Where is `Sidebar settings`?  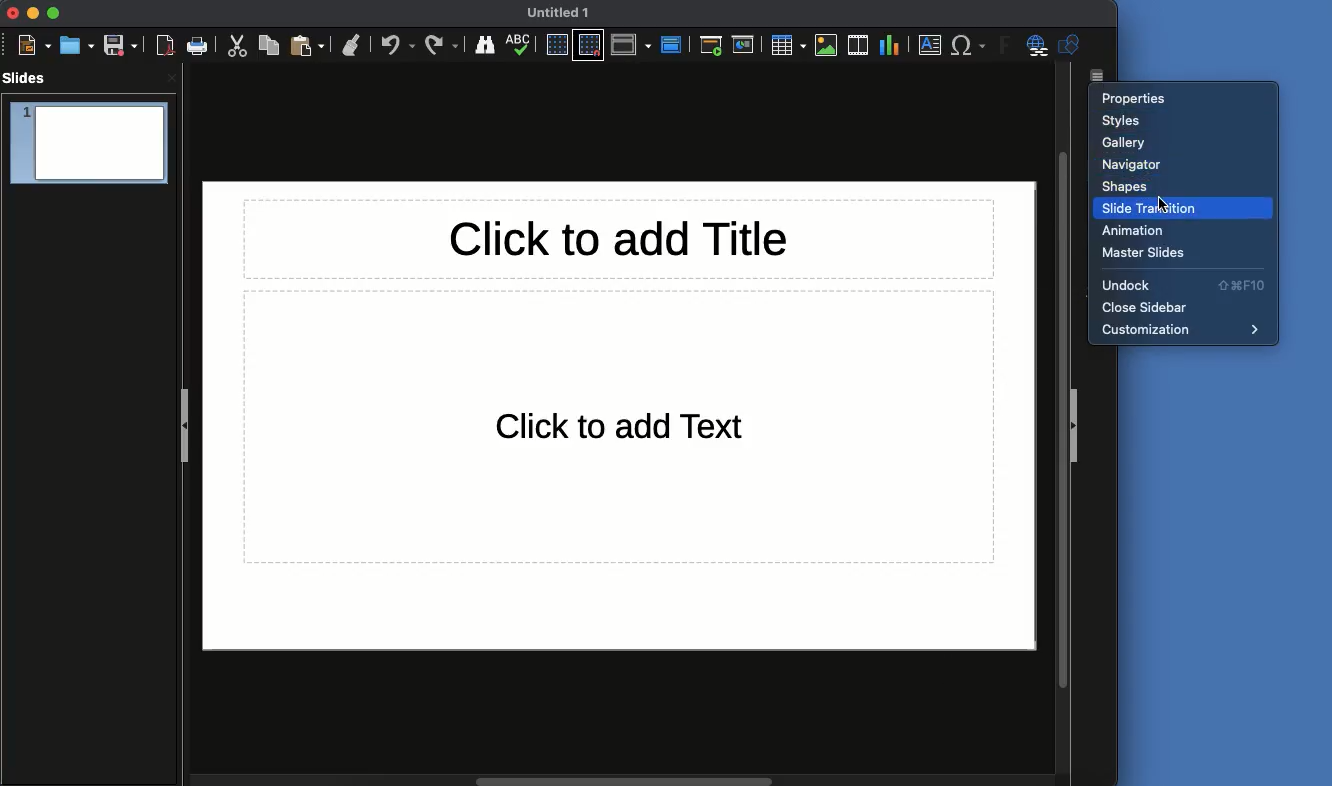 Sidebar settings is located at coordinates (1104, 75).